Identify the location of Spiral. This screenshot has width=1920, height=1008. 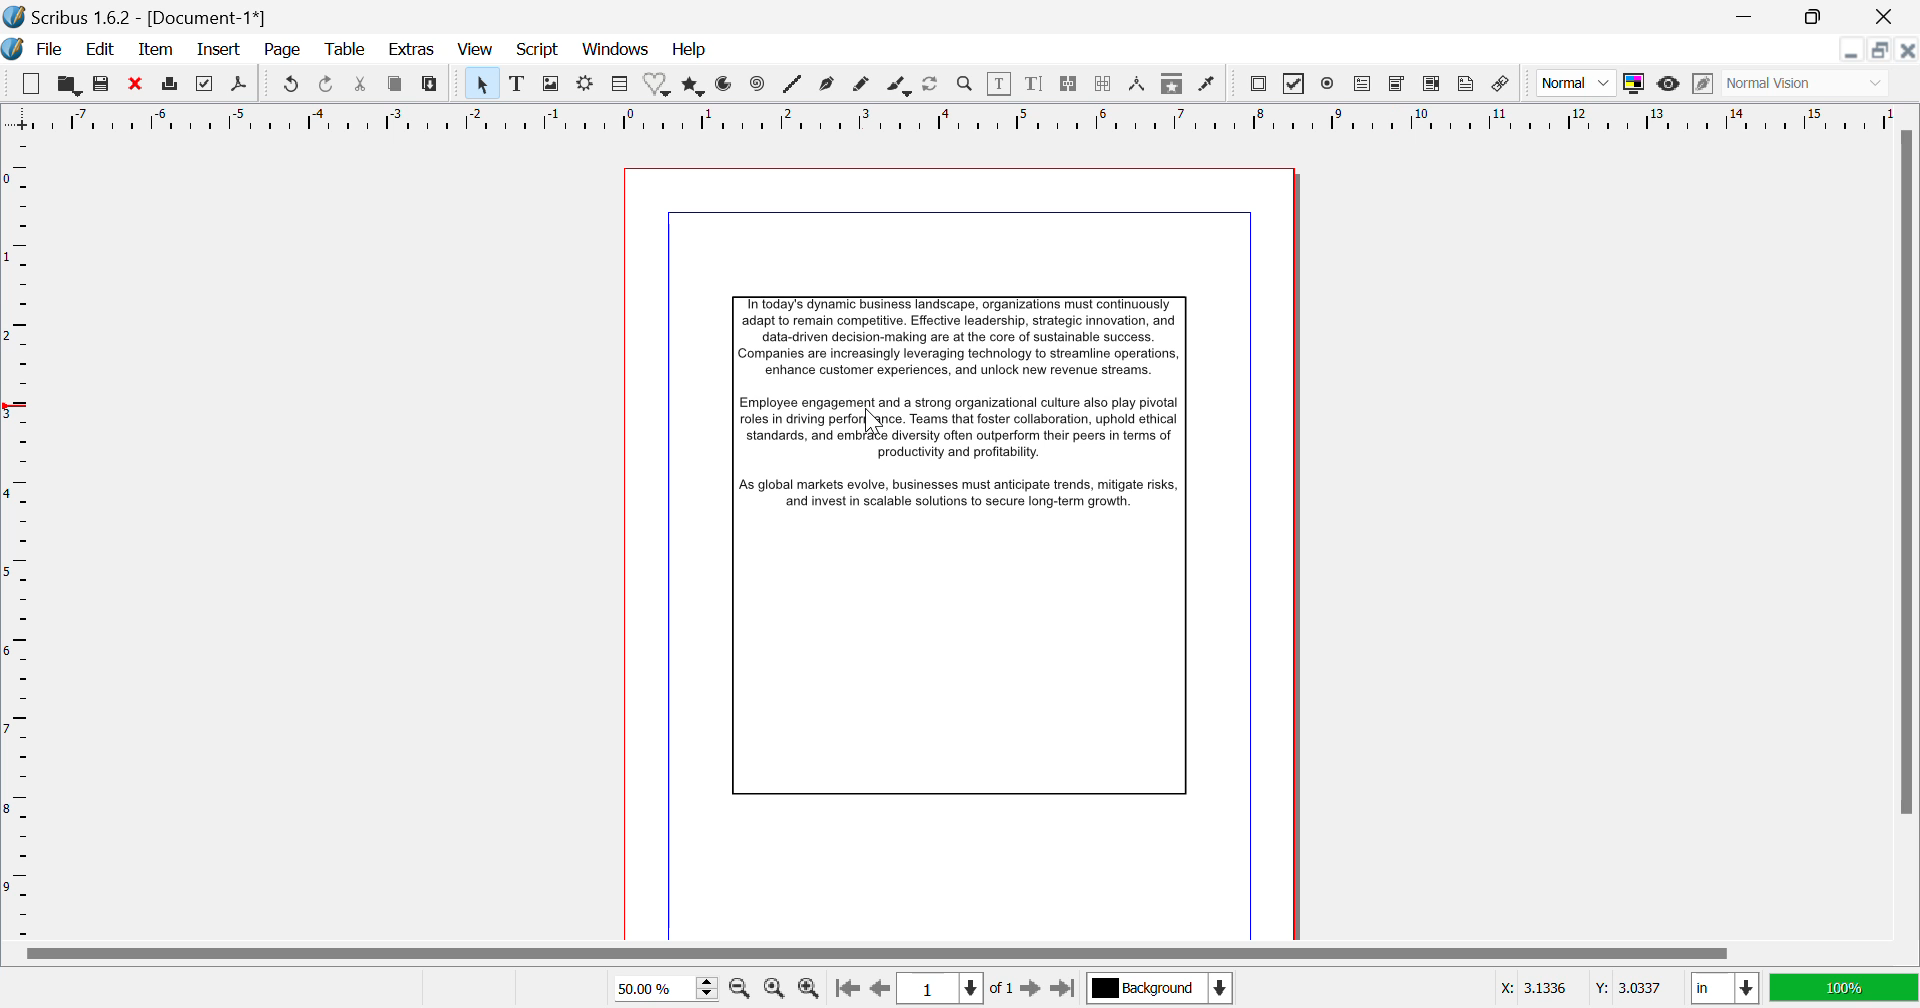
(792, 84).